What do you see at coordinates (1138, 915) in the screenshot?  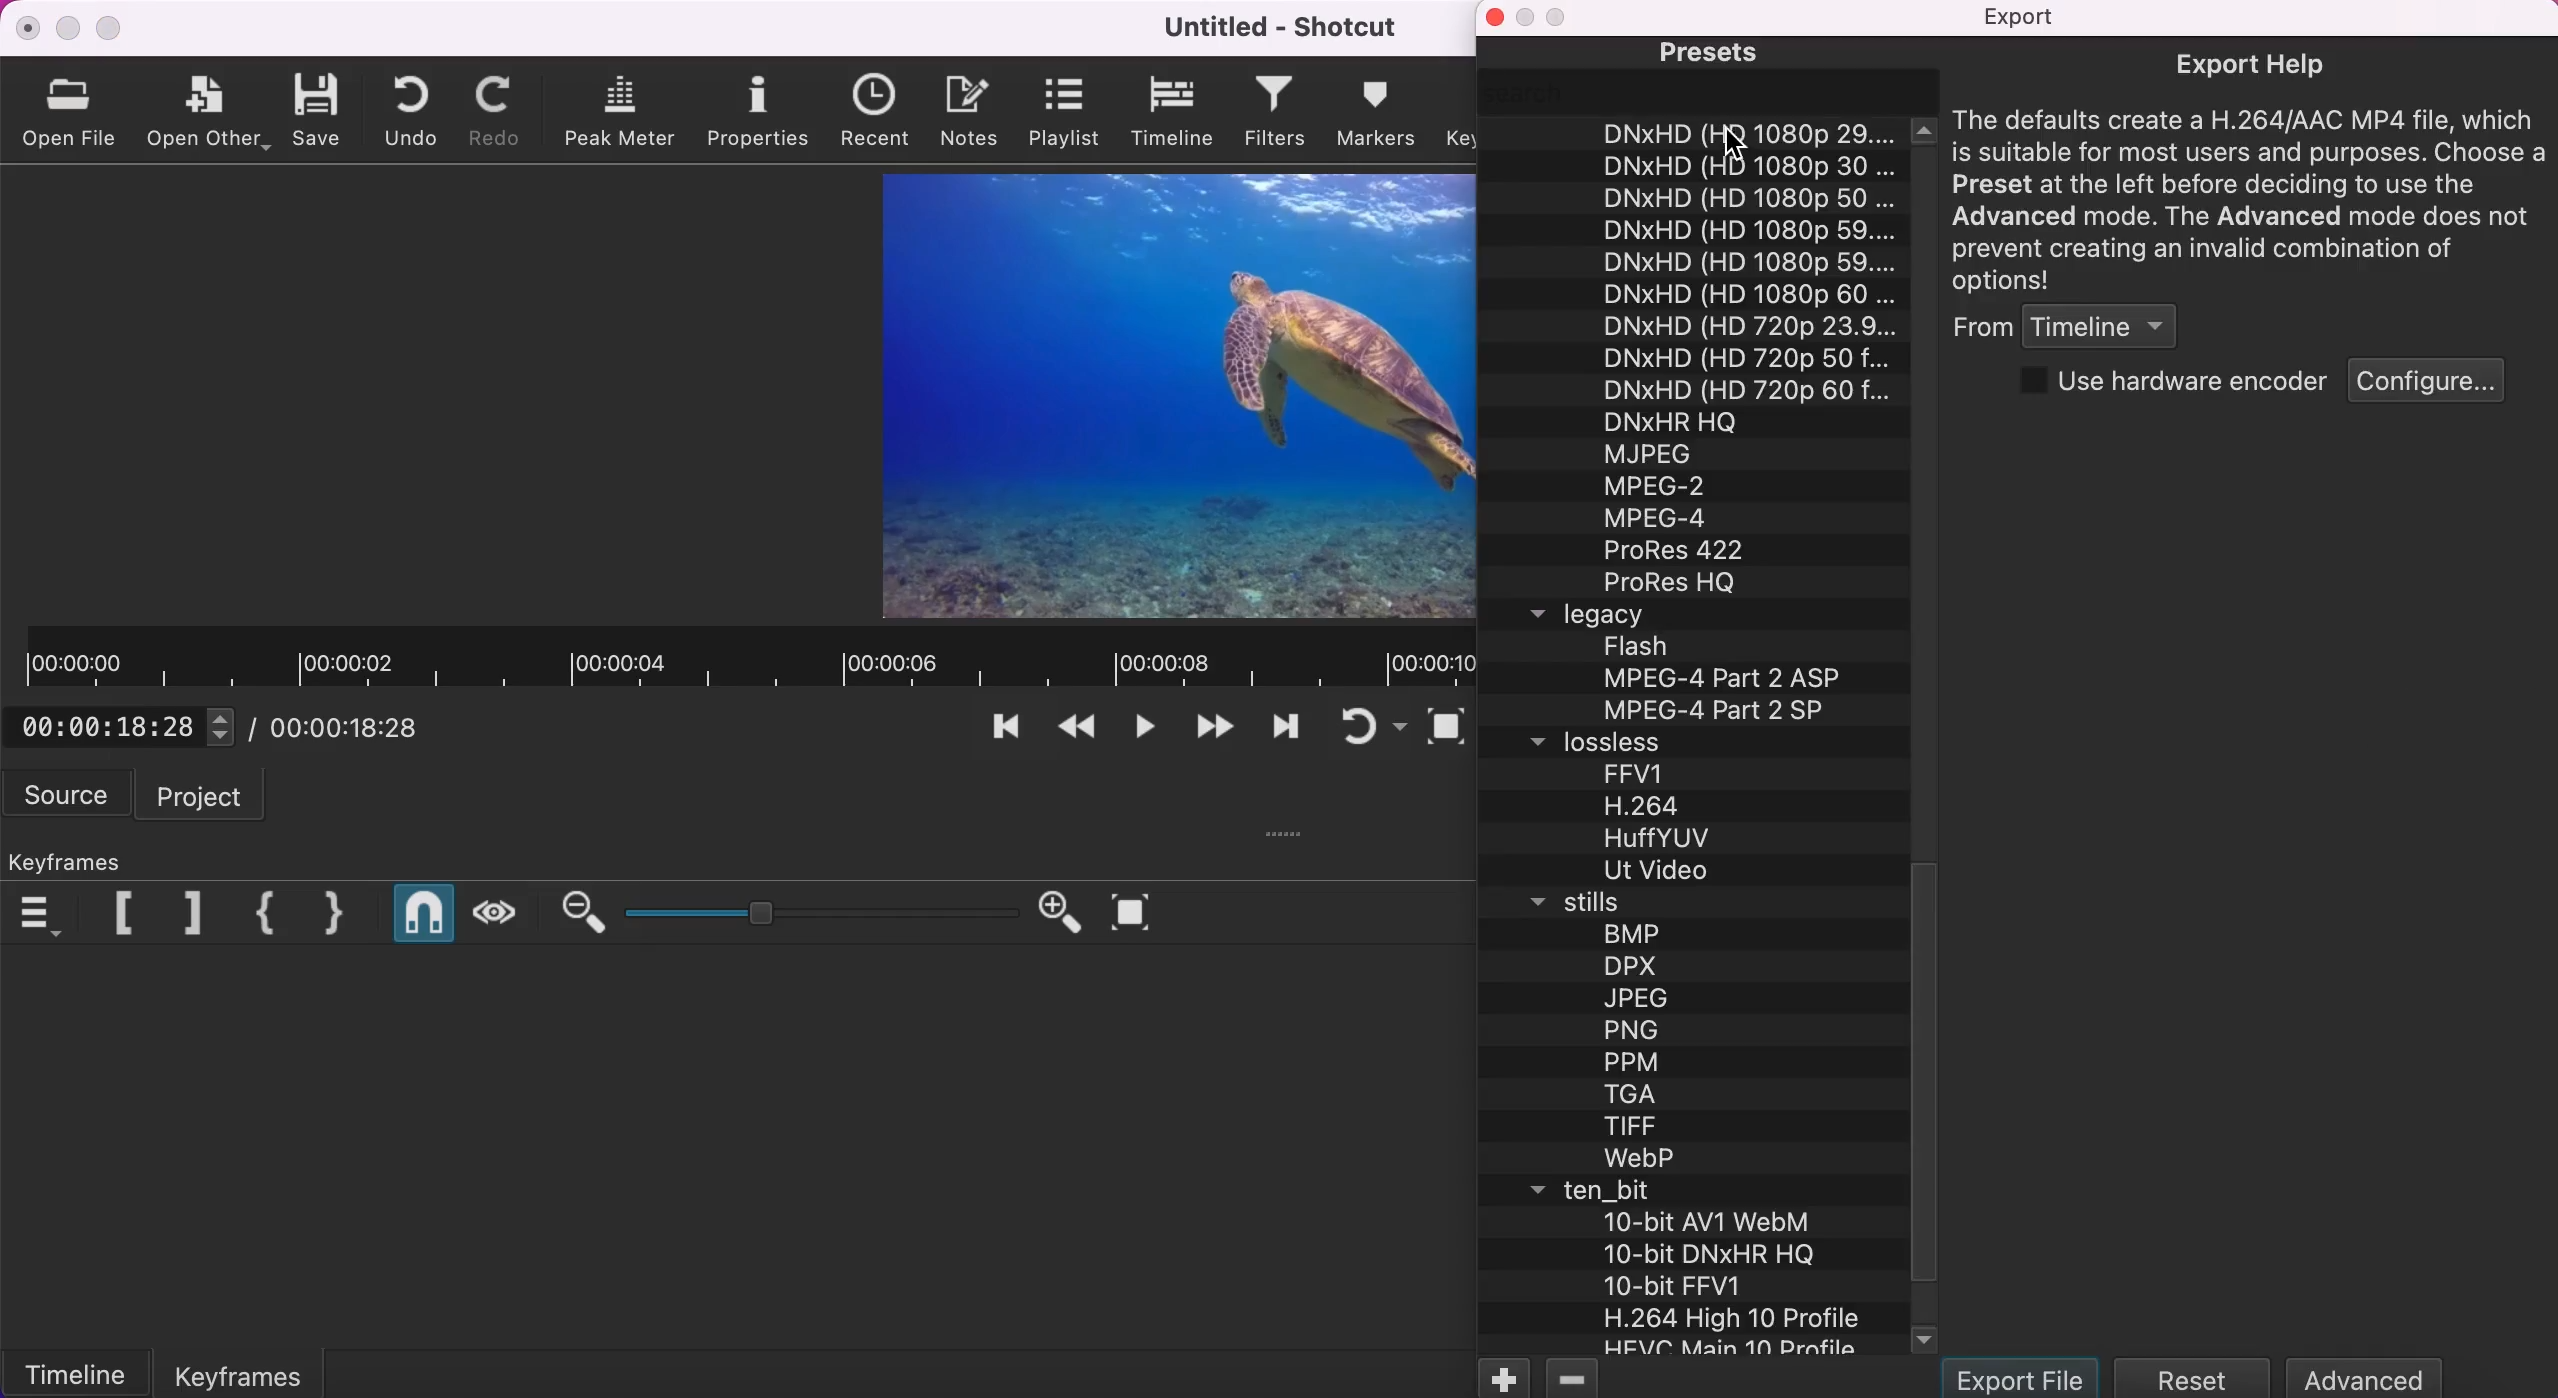 I see `zoom timeline to fit` at bounding box center [1138, 915].